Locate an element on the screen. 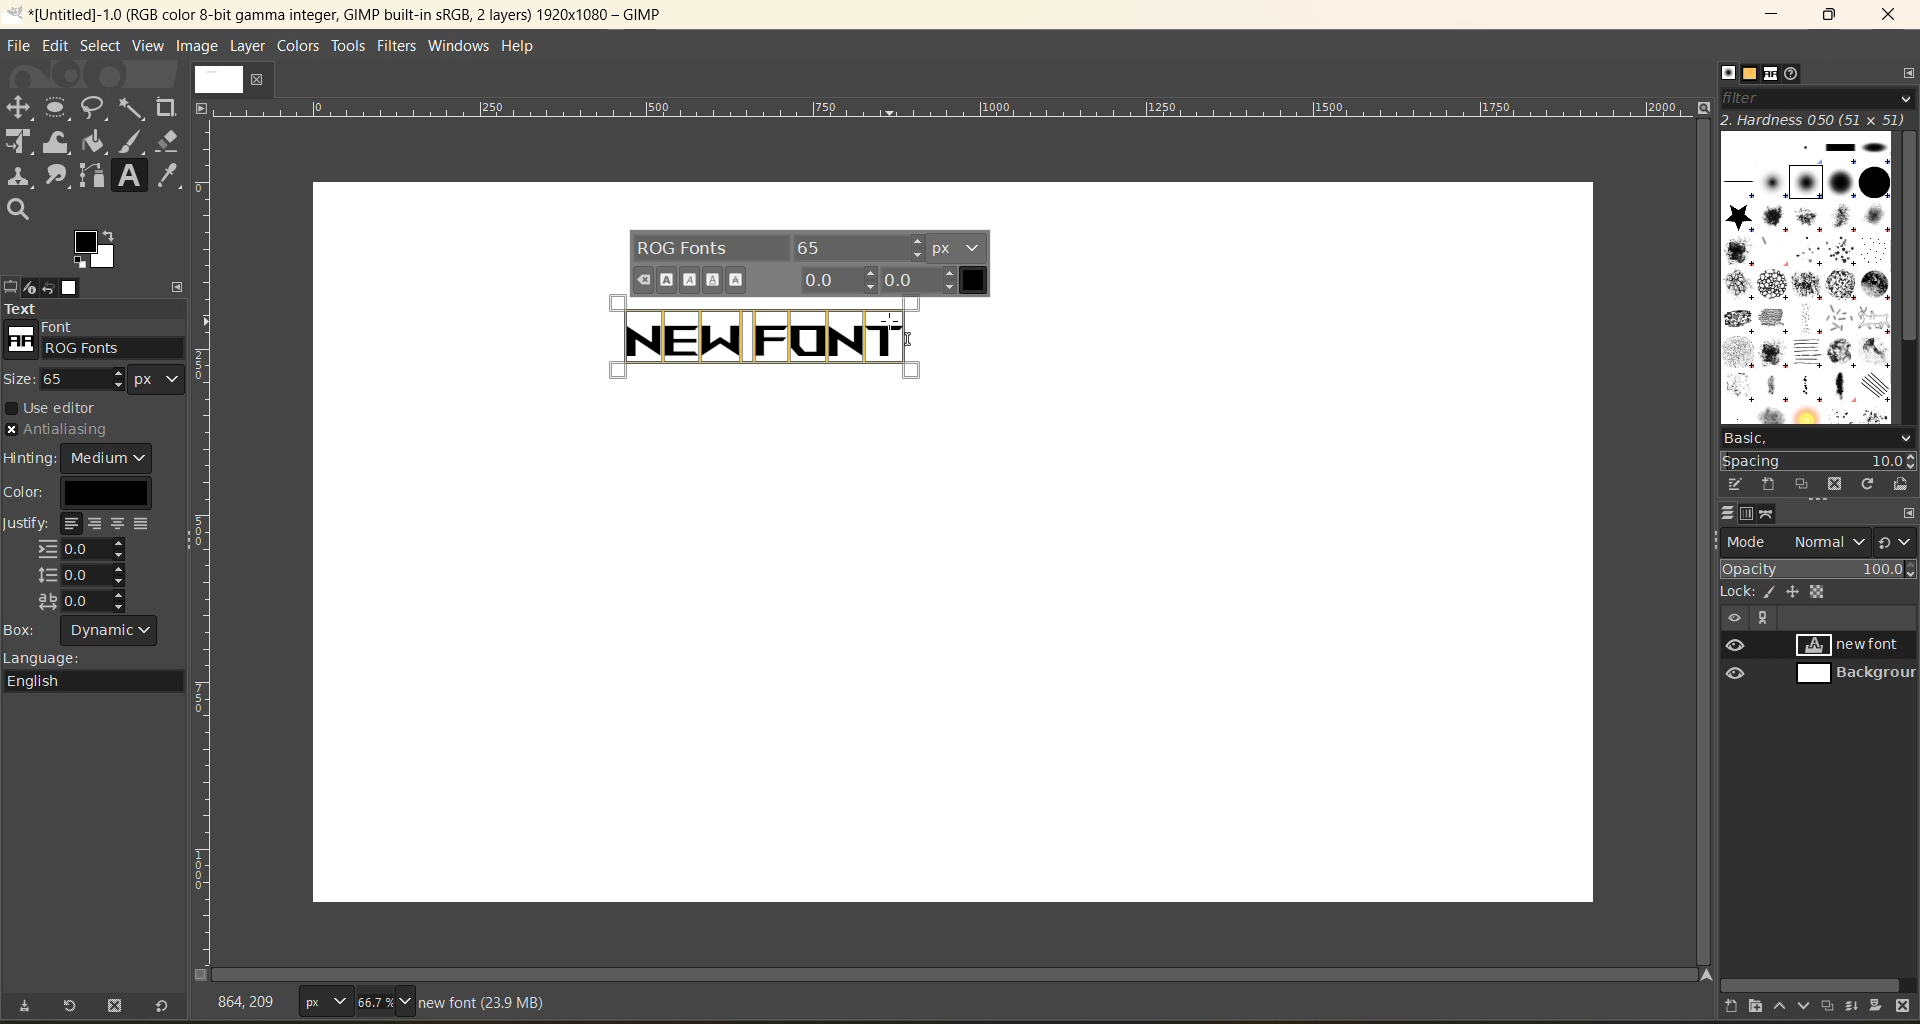 This screenshot has height=1024, width=1920. raise this layer is located at coordinates (1783, 1004).